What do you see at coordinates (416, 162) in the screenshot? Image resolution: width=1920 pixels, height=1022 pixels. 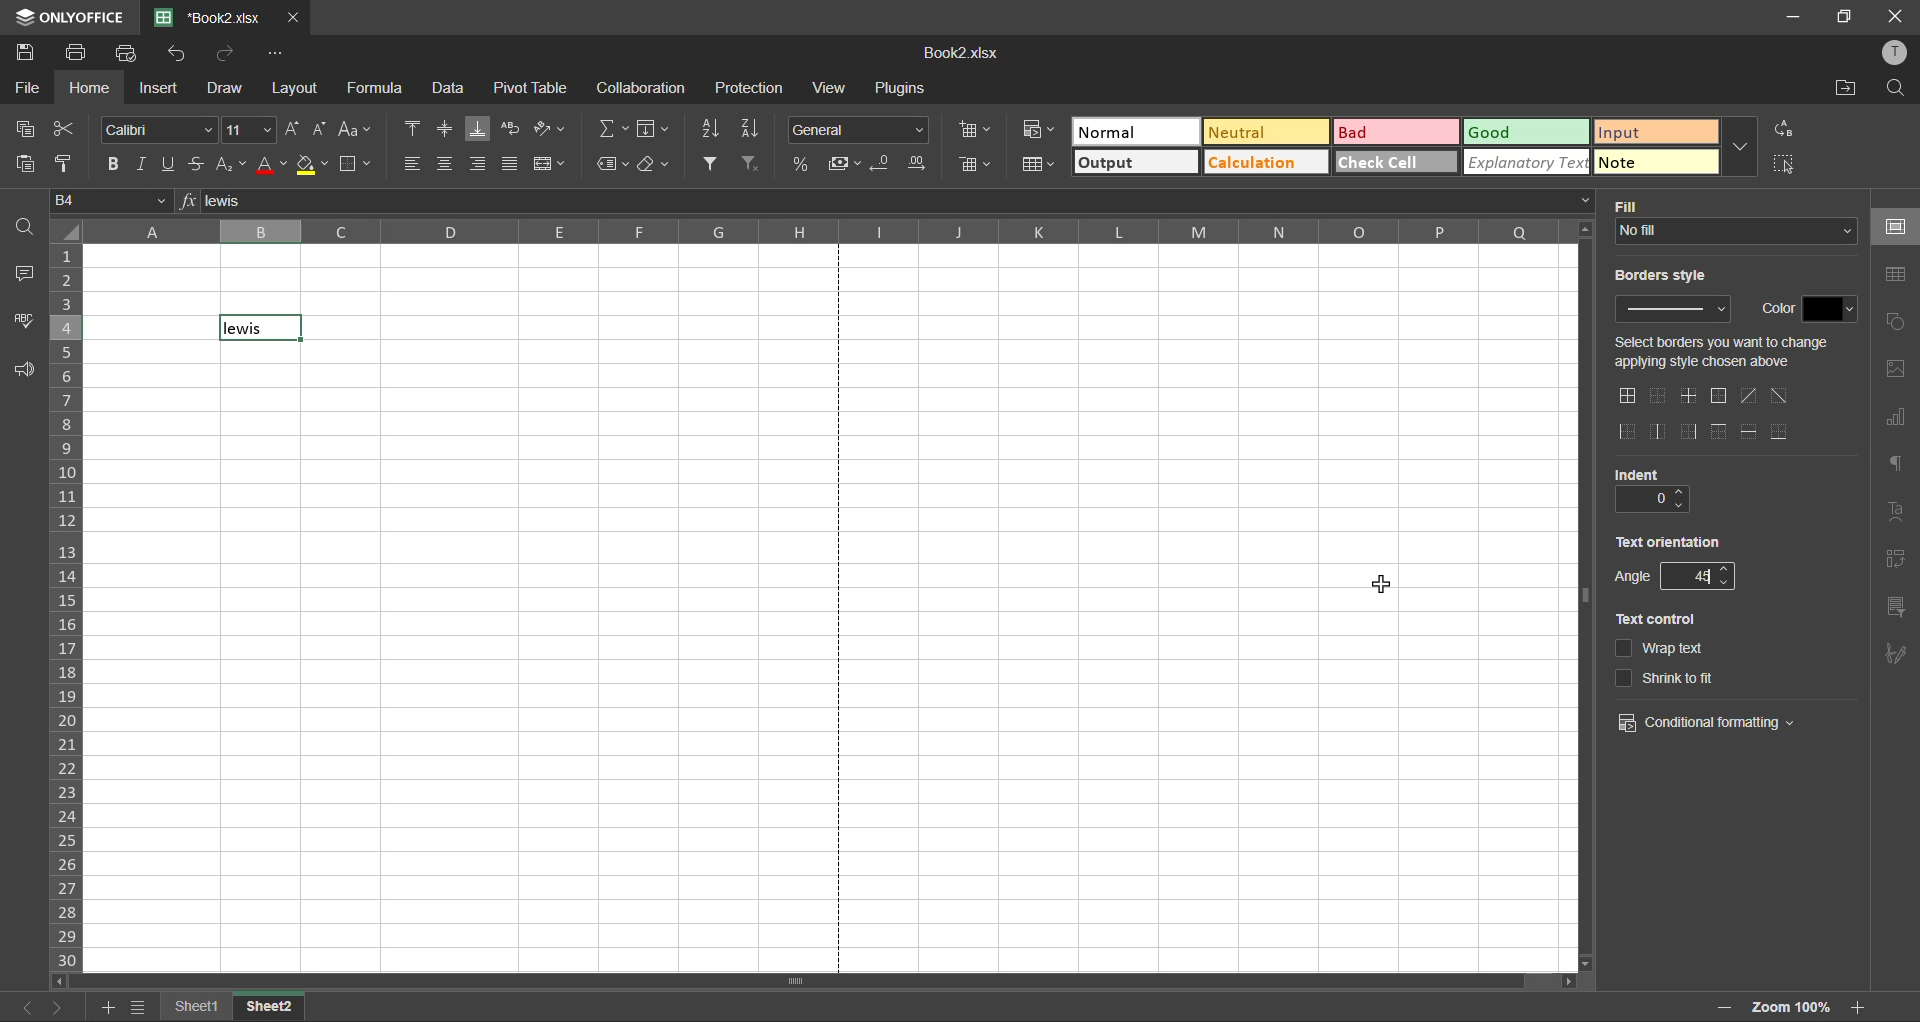 I see `align left` at bounding box center [416, 162].